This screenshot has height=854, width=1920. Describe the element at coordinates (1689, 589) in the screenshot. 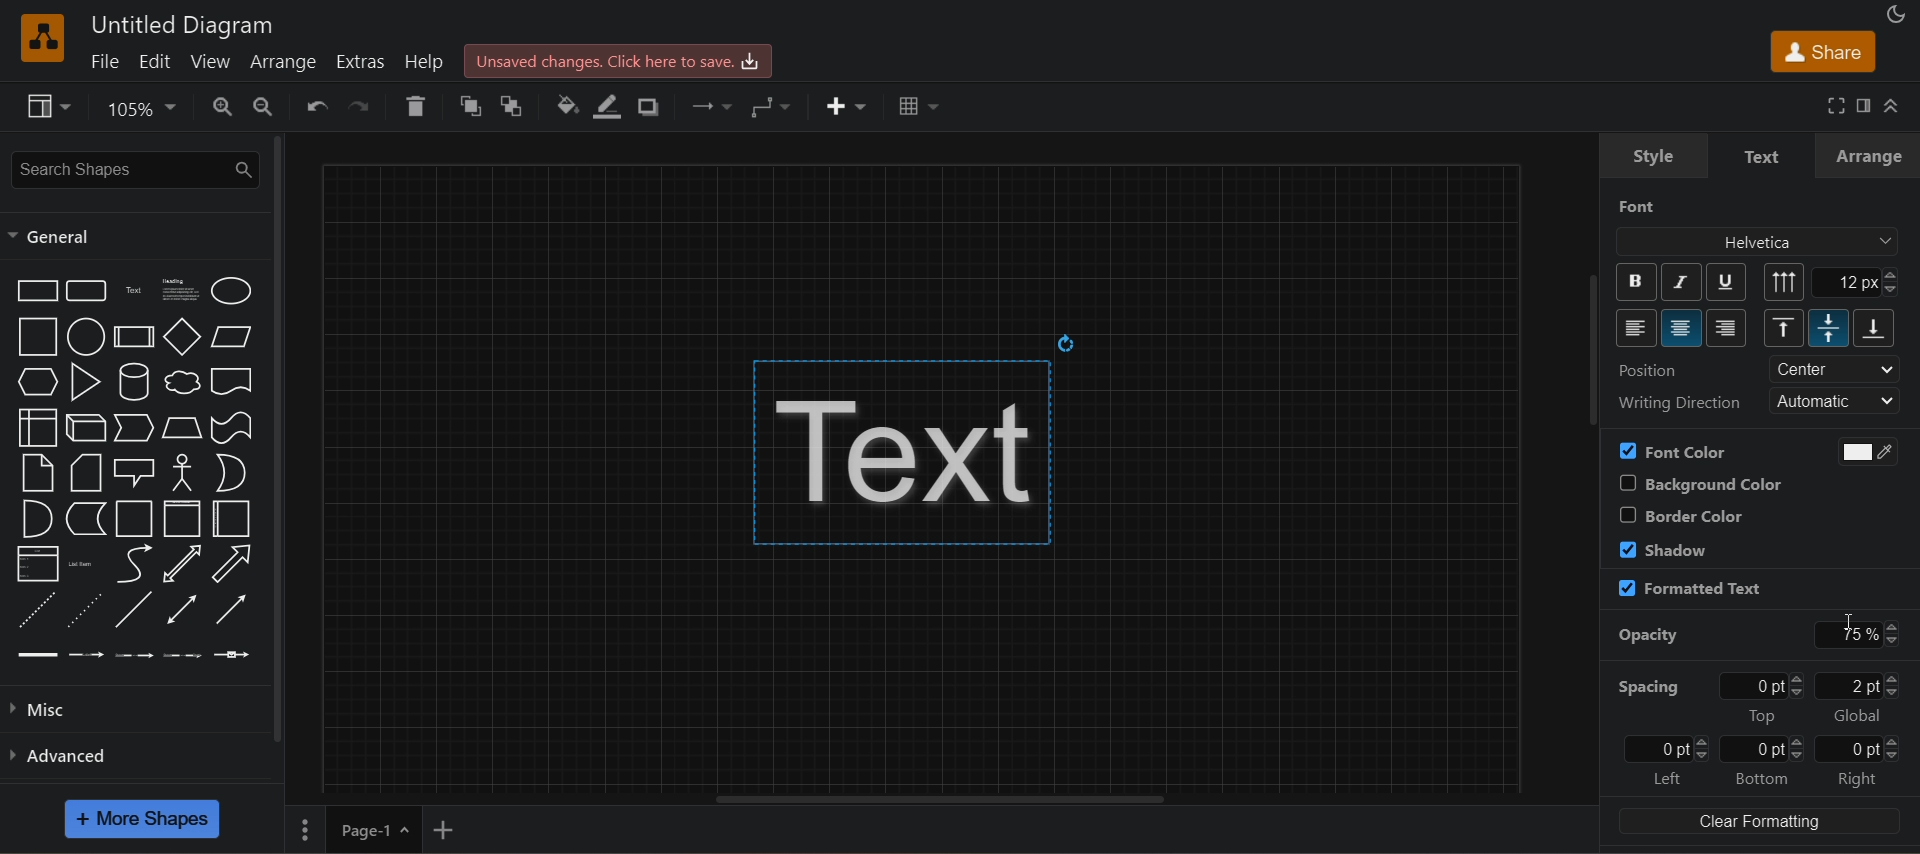

I see `formatted text` at that location.